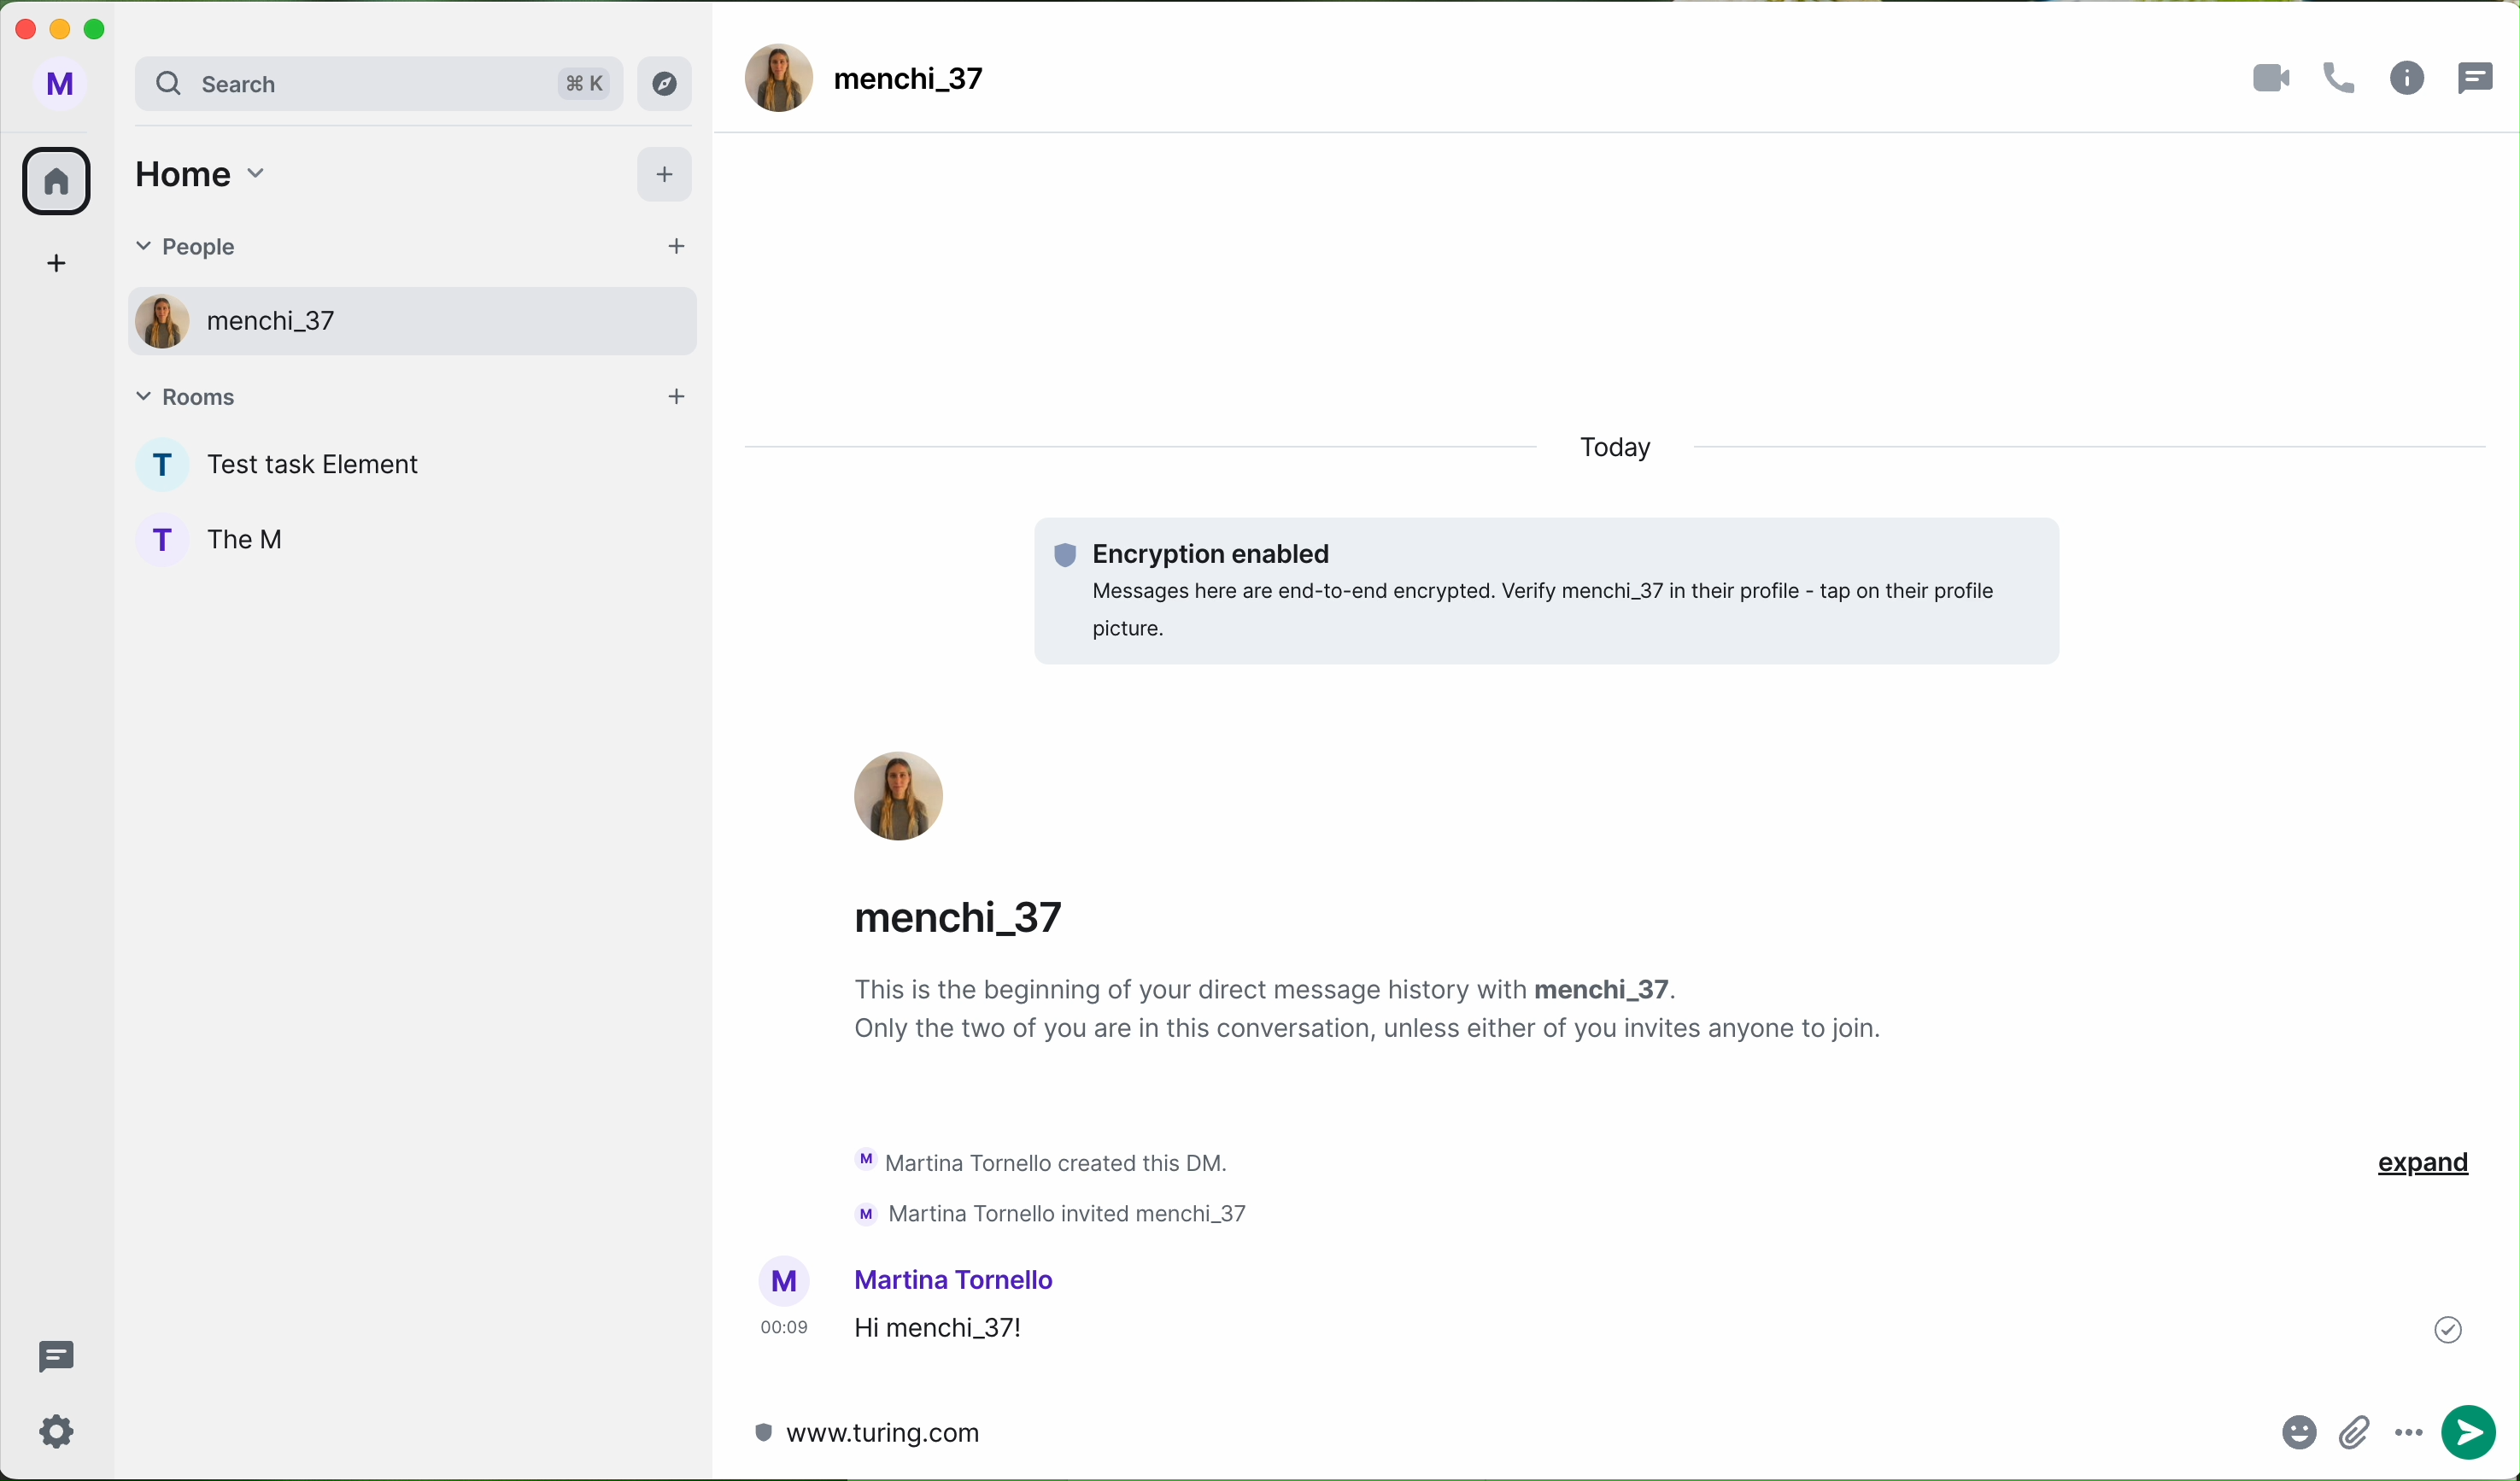 The height and width of the screenshot is (1481, 2520). What do you see at coordinates (1058, 1185) in the screenshot?
I see `activity chat` at bounding box center [1058, 1185].